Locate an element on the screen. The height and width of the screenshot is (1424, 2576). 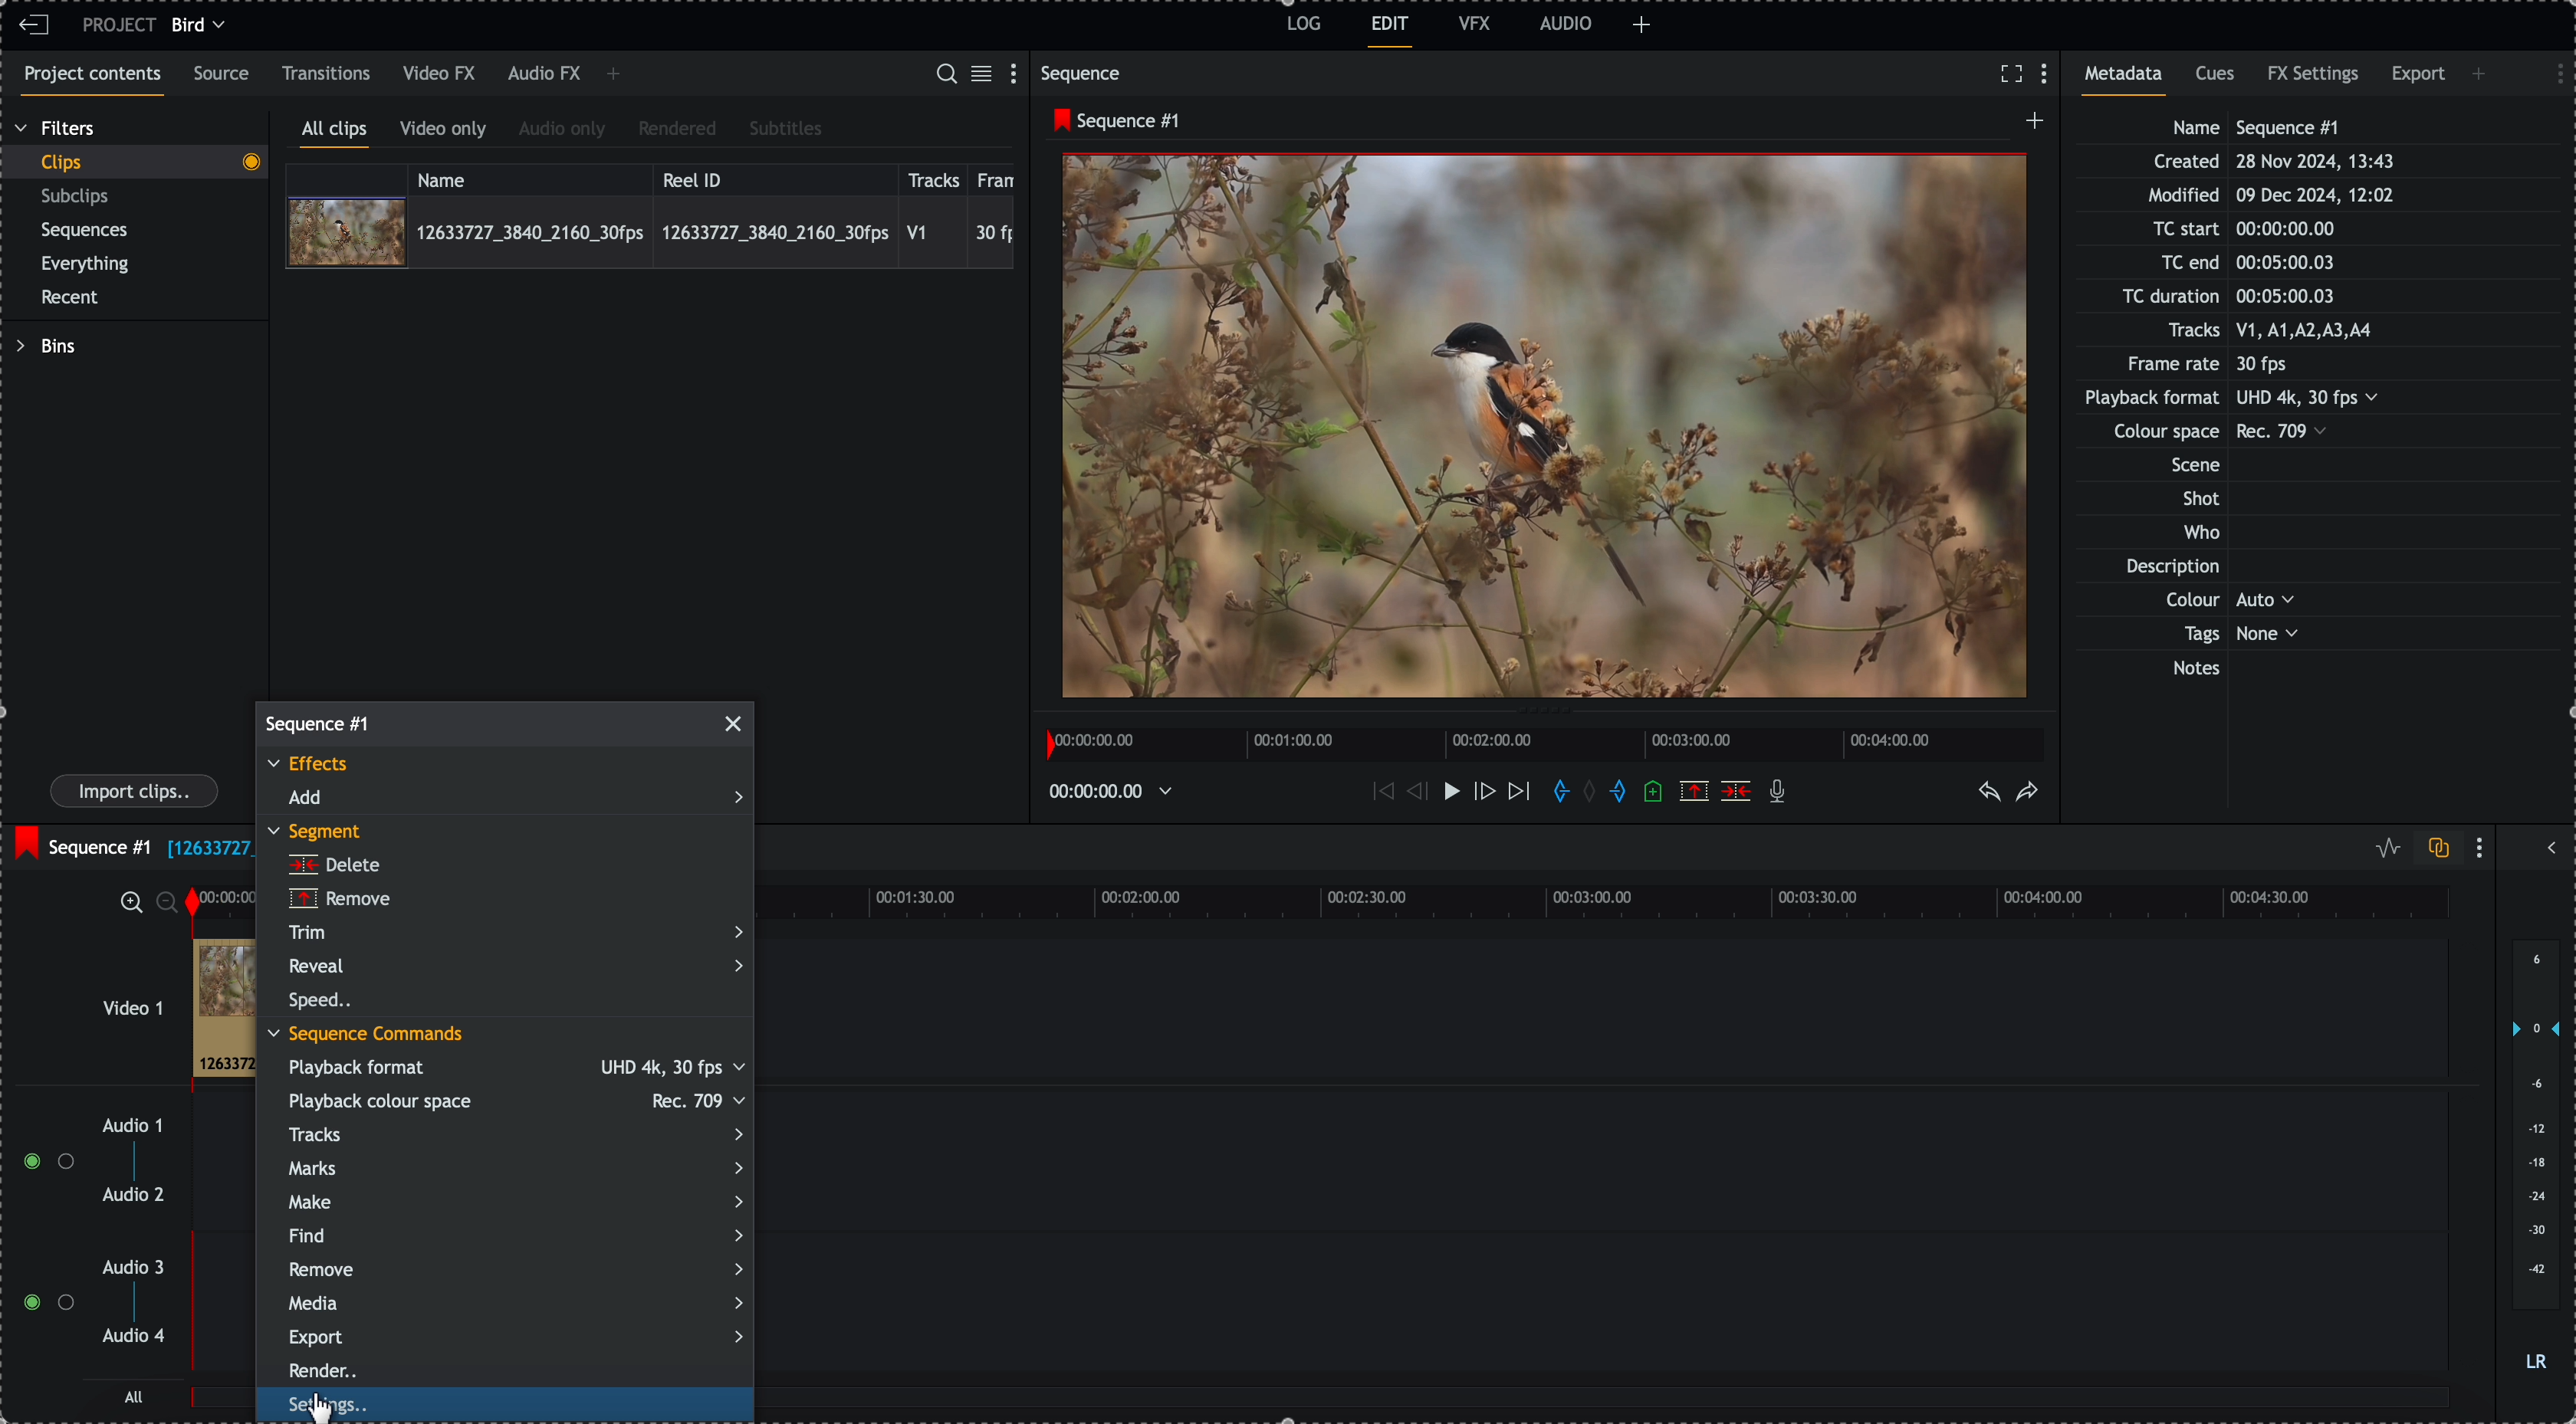
video FX is located at coordinates (441, 74).